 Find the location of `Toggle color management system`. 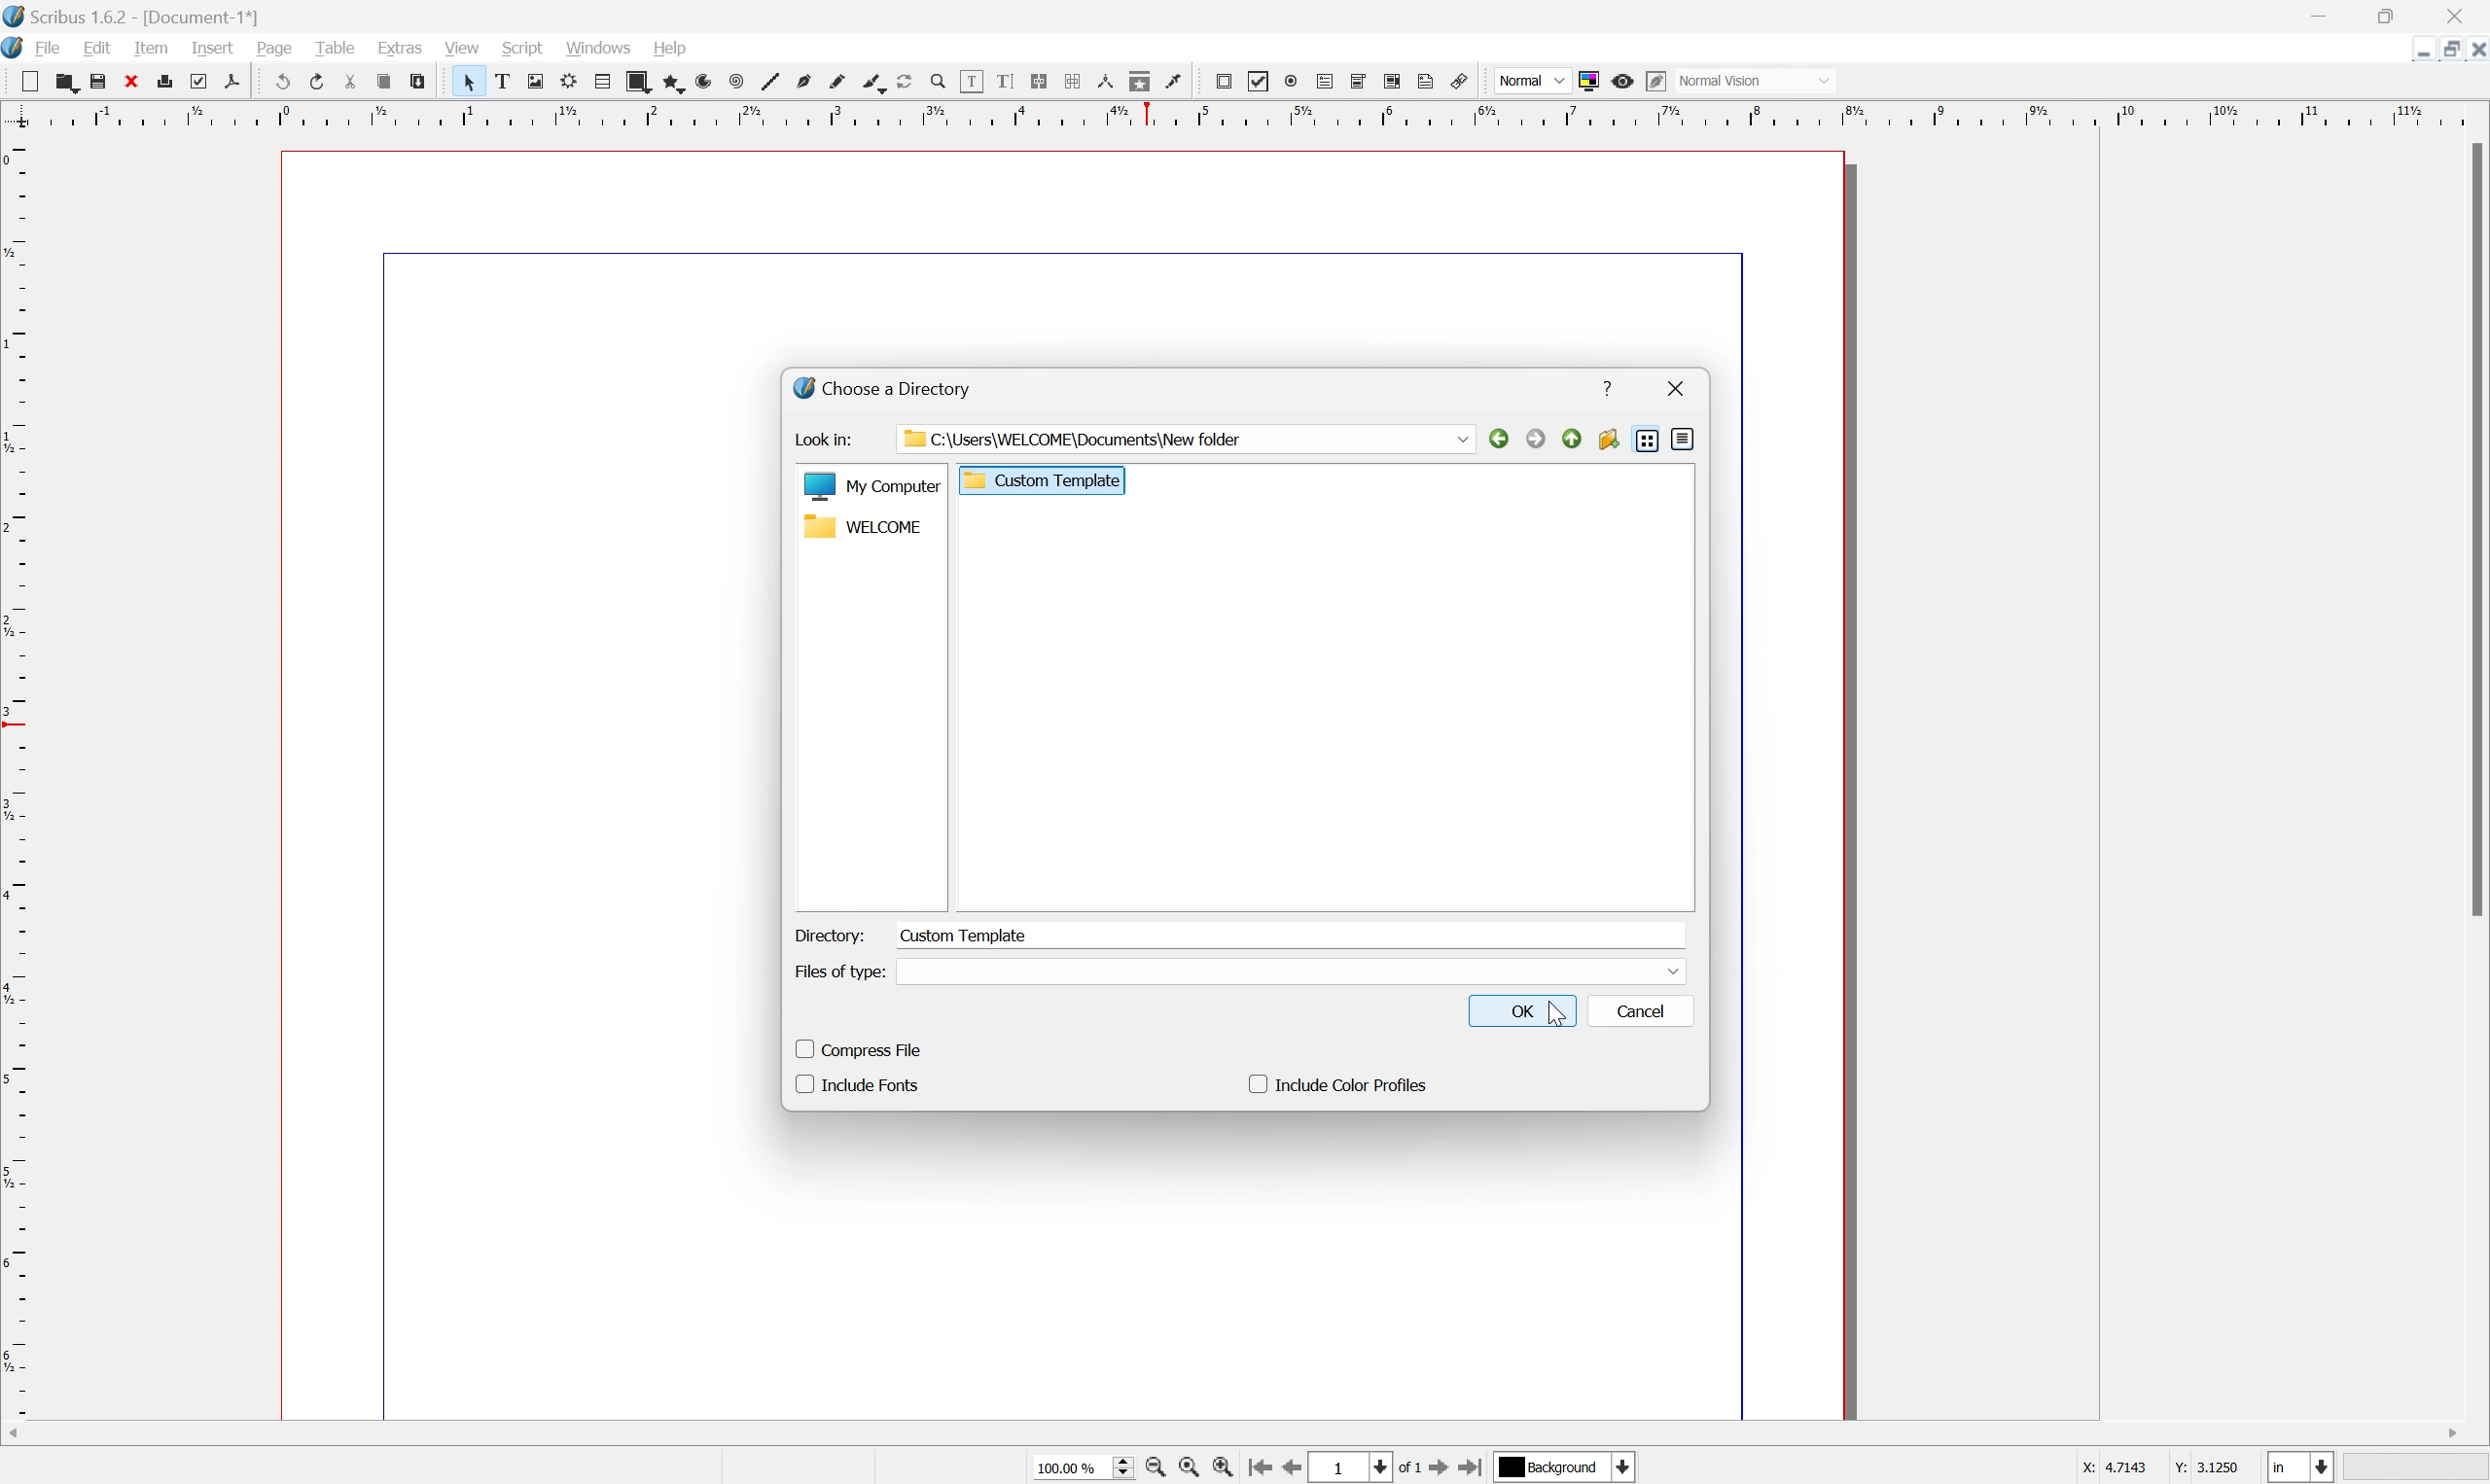

Toggle color management system is located at coordinates (1591, 79).